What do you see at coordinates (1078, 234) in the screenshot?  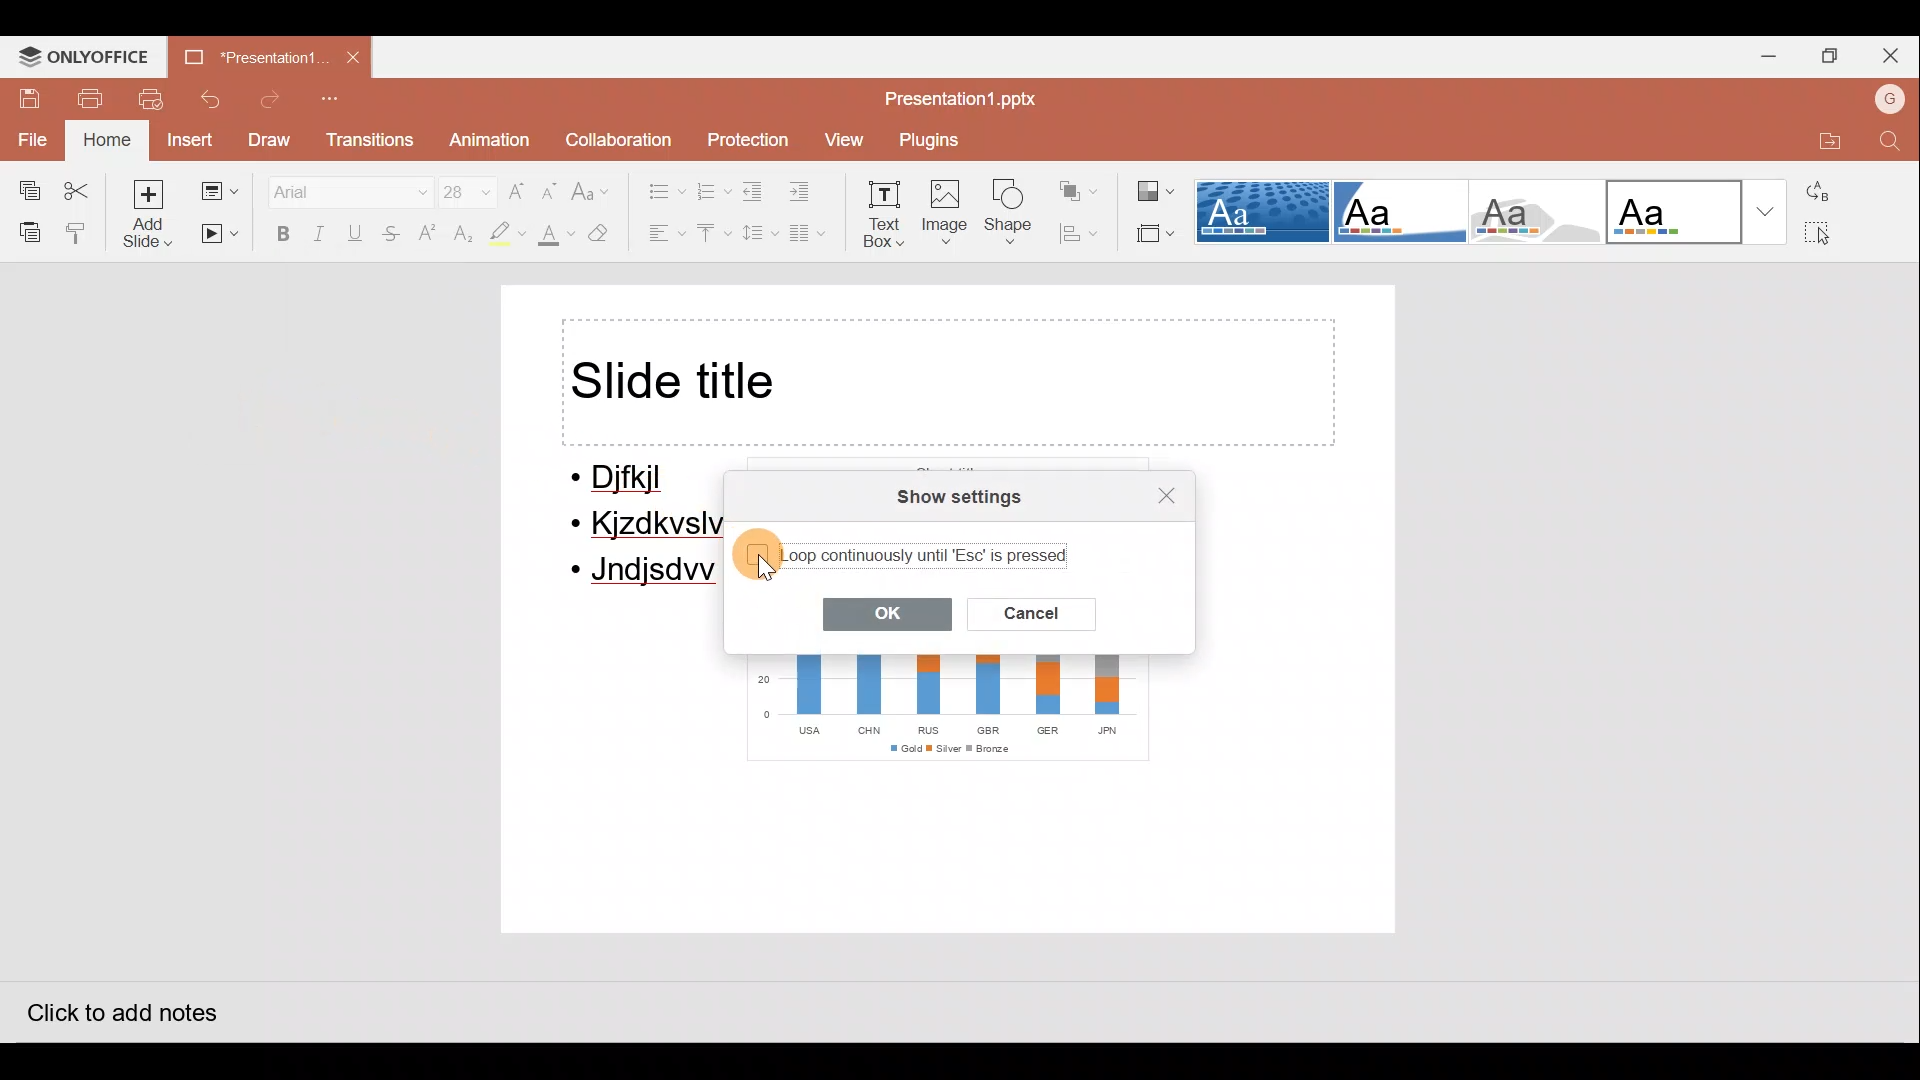 I see `Align shape` at bounding box center [1078, 234].